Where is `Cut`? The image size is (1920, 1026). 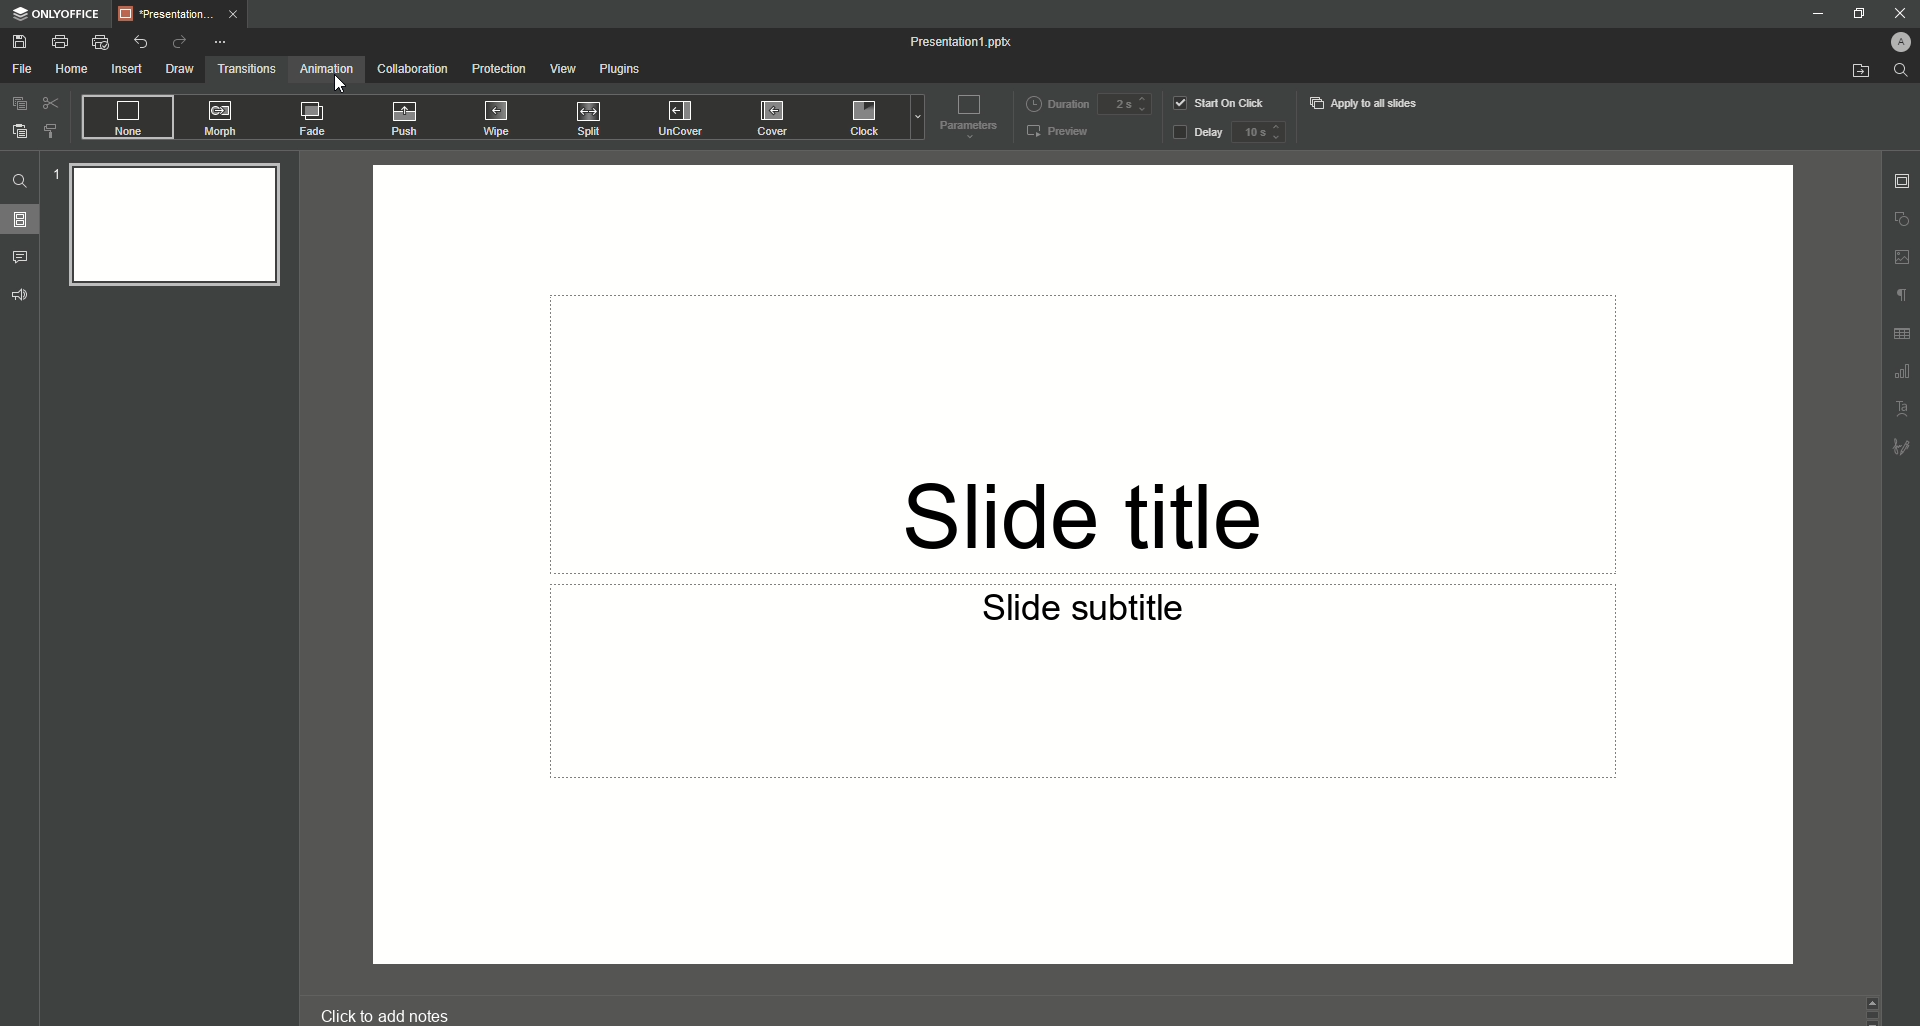 Cut is located at coordinates (47, 104).